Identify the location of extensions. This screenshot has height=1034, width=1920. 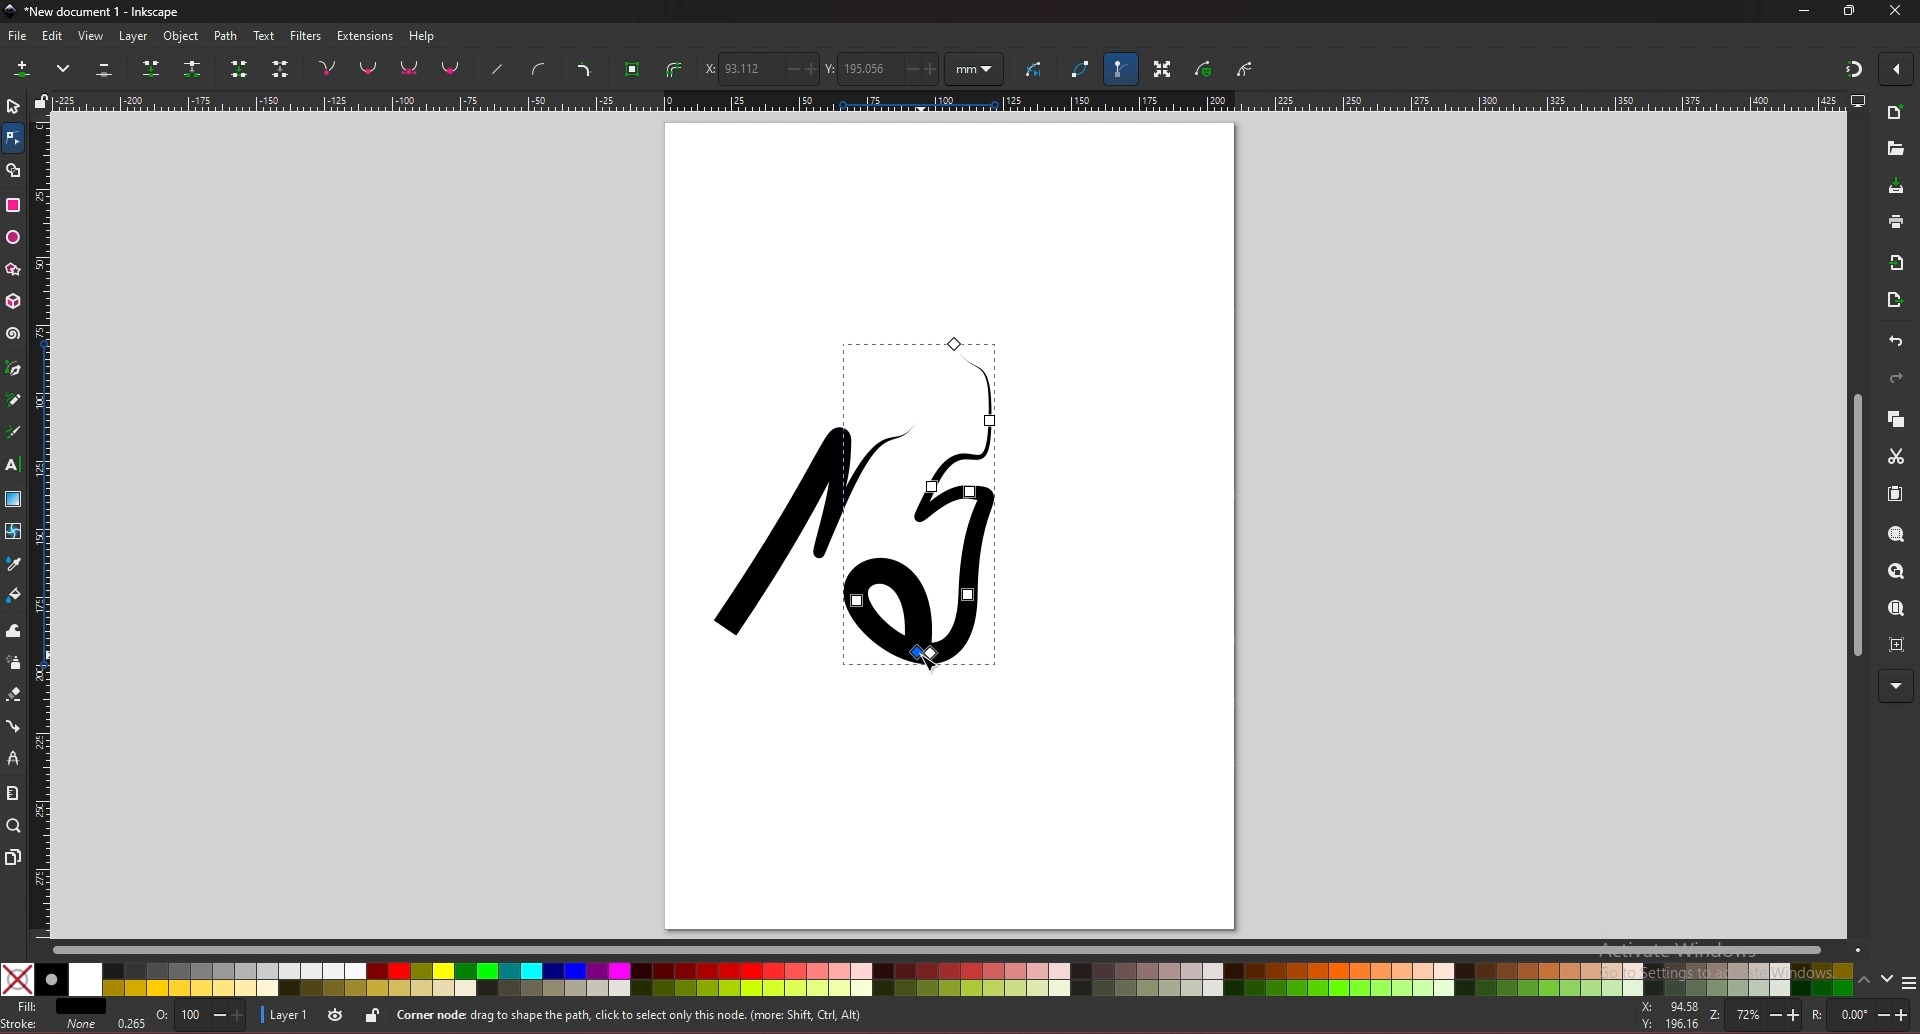
(366, 36).